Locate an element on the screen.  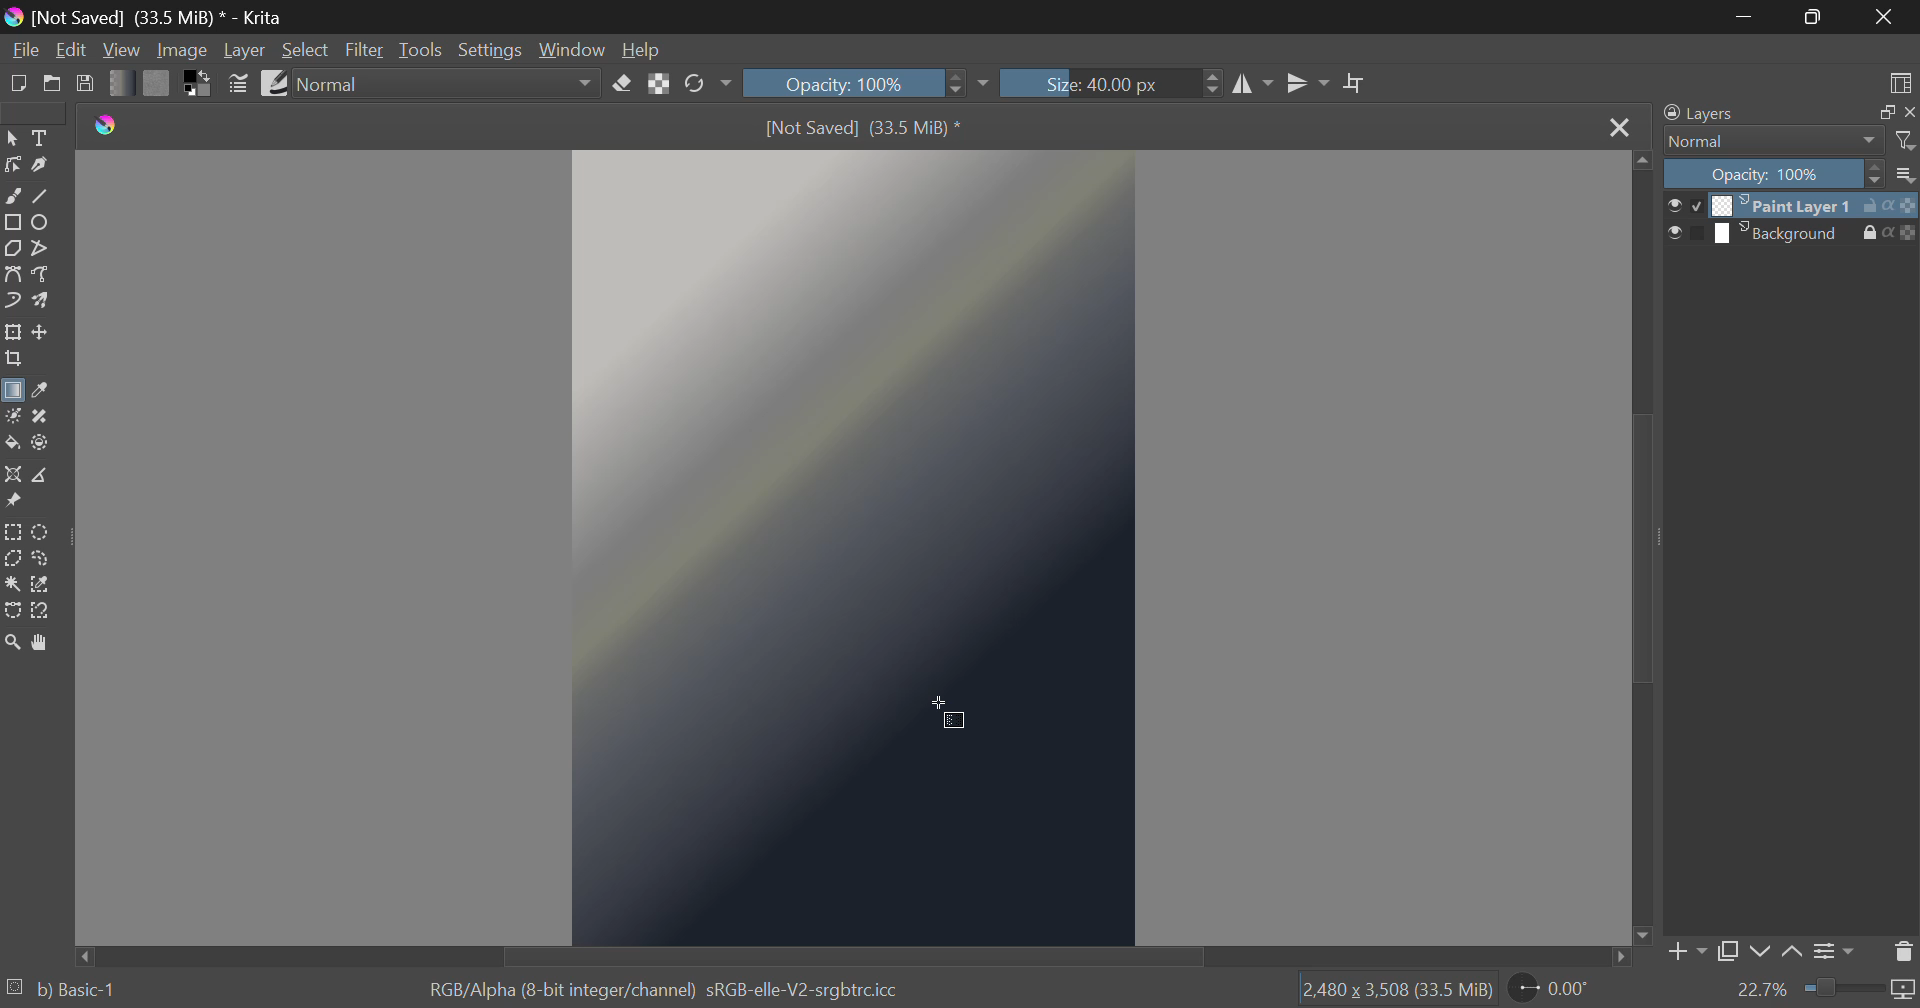
Fill is located at coordinates (12, 443).